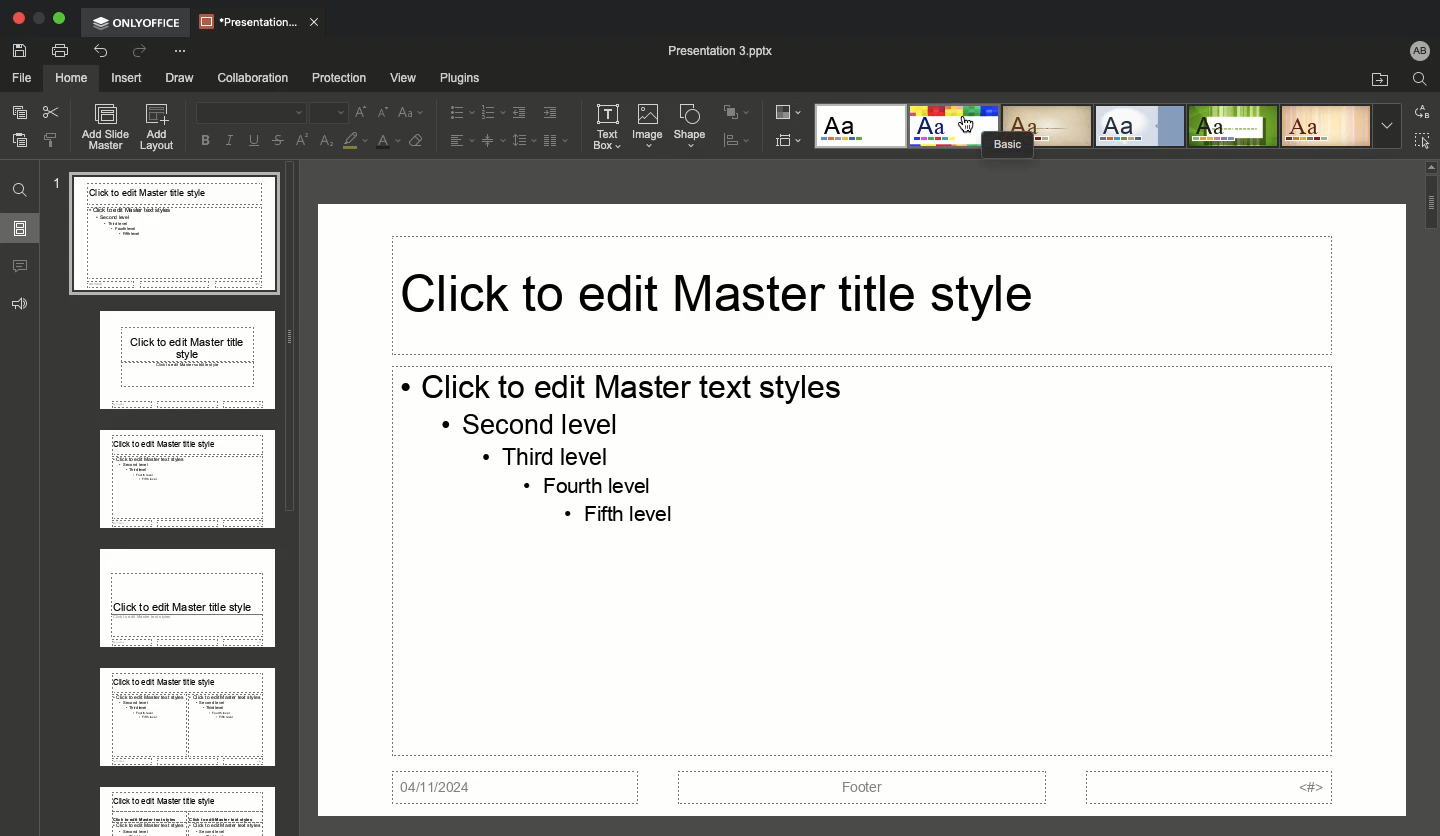 This screenshot has width=1440, height=836. I want to click on Increase font size, so click(359, 112).